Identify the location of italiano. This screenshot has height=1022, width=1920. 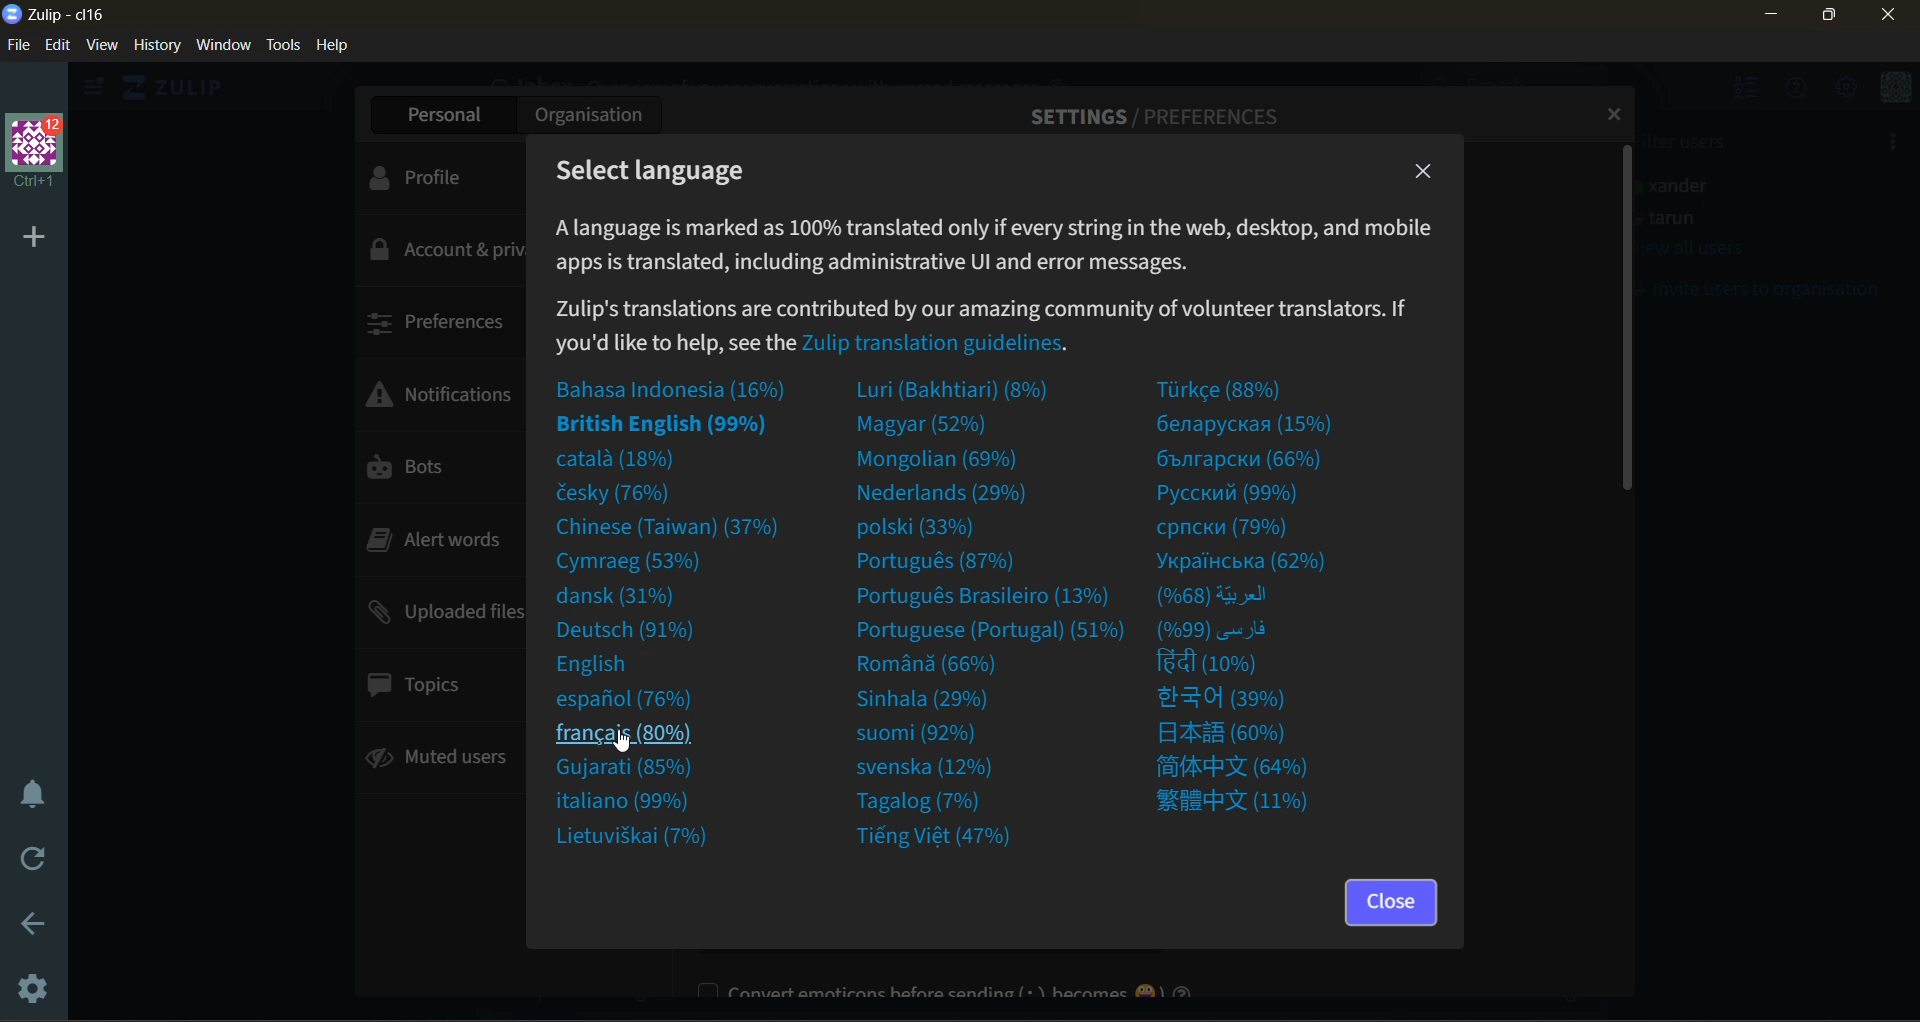
(634, 801).